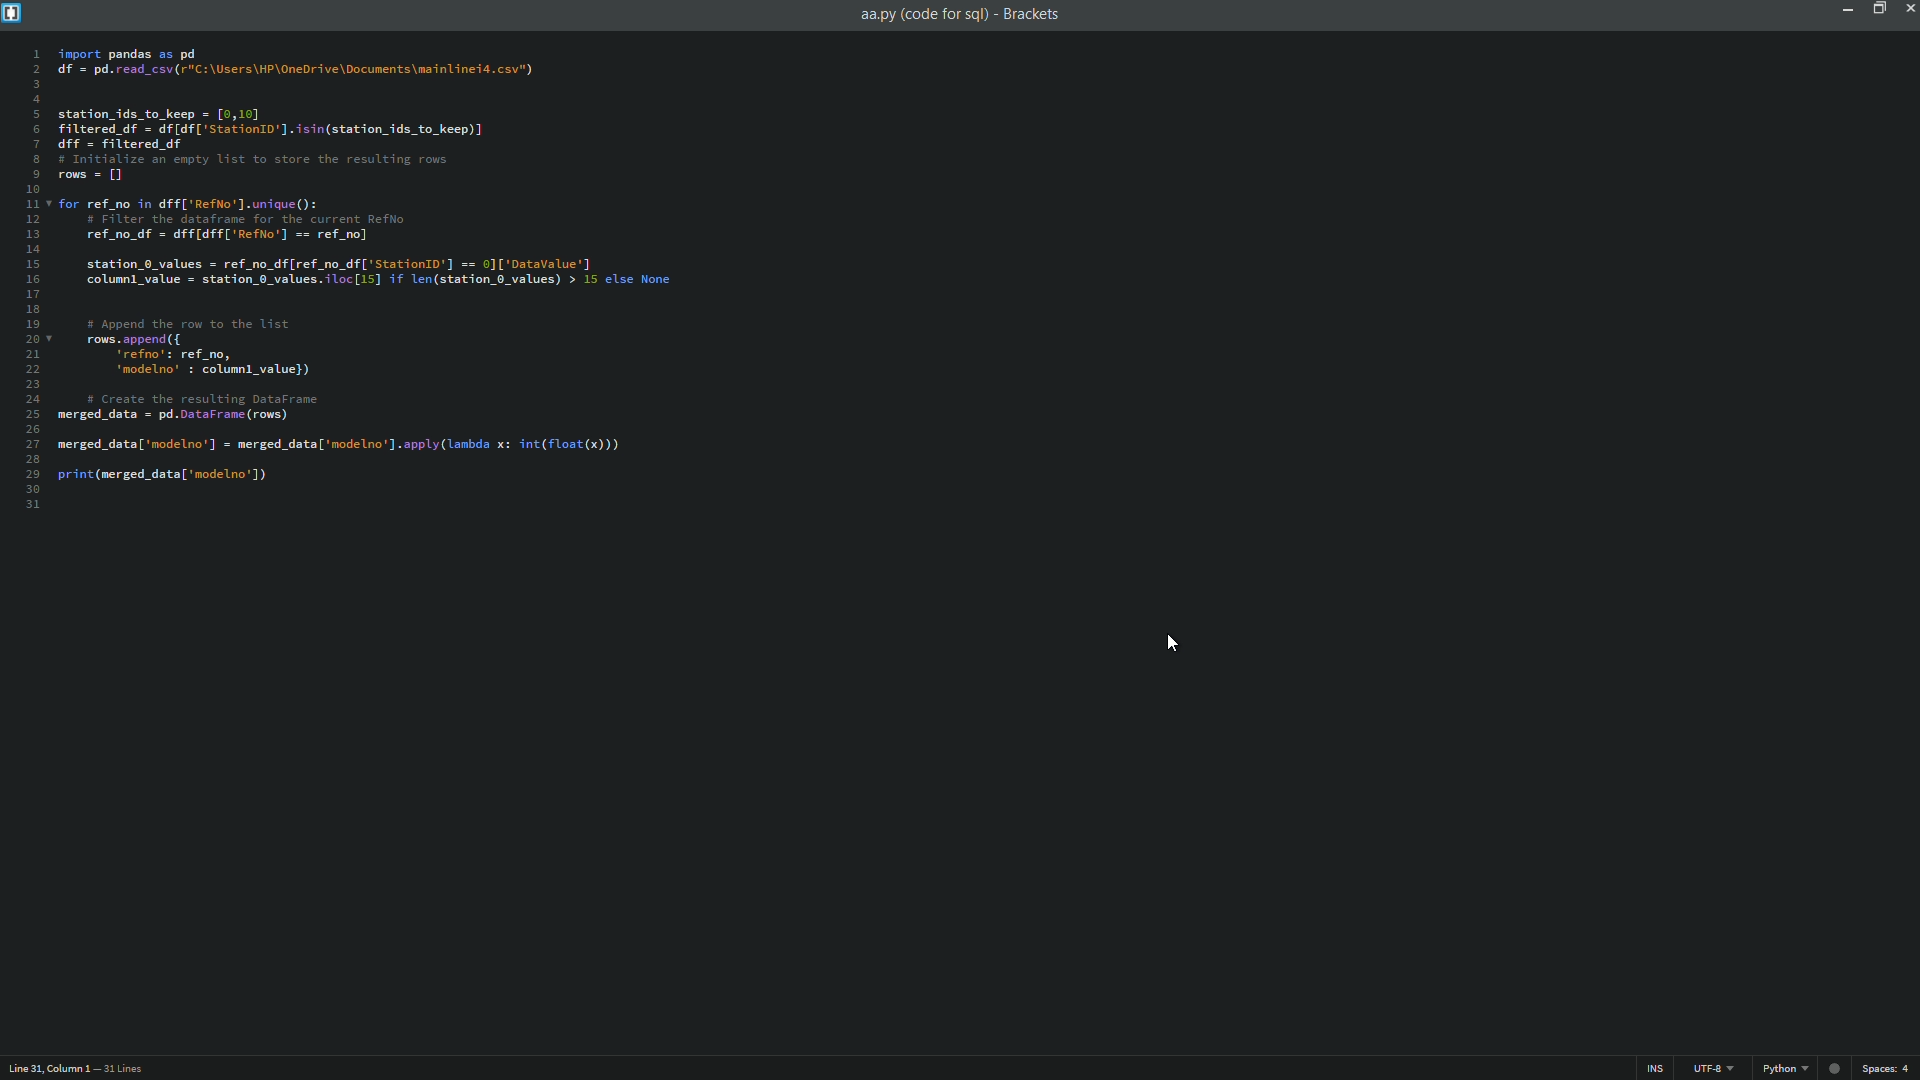 The width and height of the screenshot is (1920, 1080). Describe the element at coordinates (1875, 8) in the screenshot. I see `maximize` at that location.